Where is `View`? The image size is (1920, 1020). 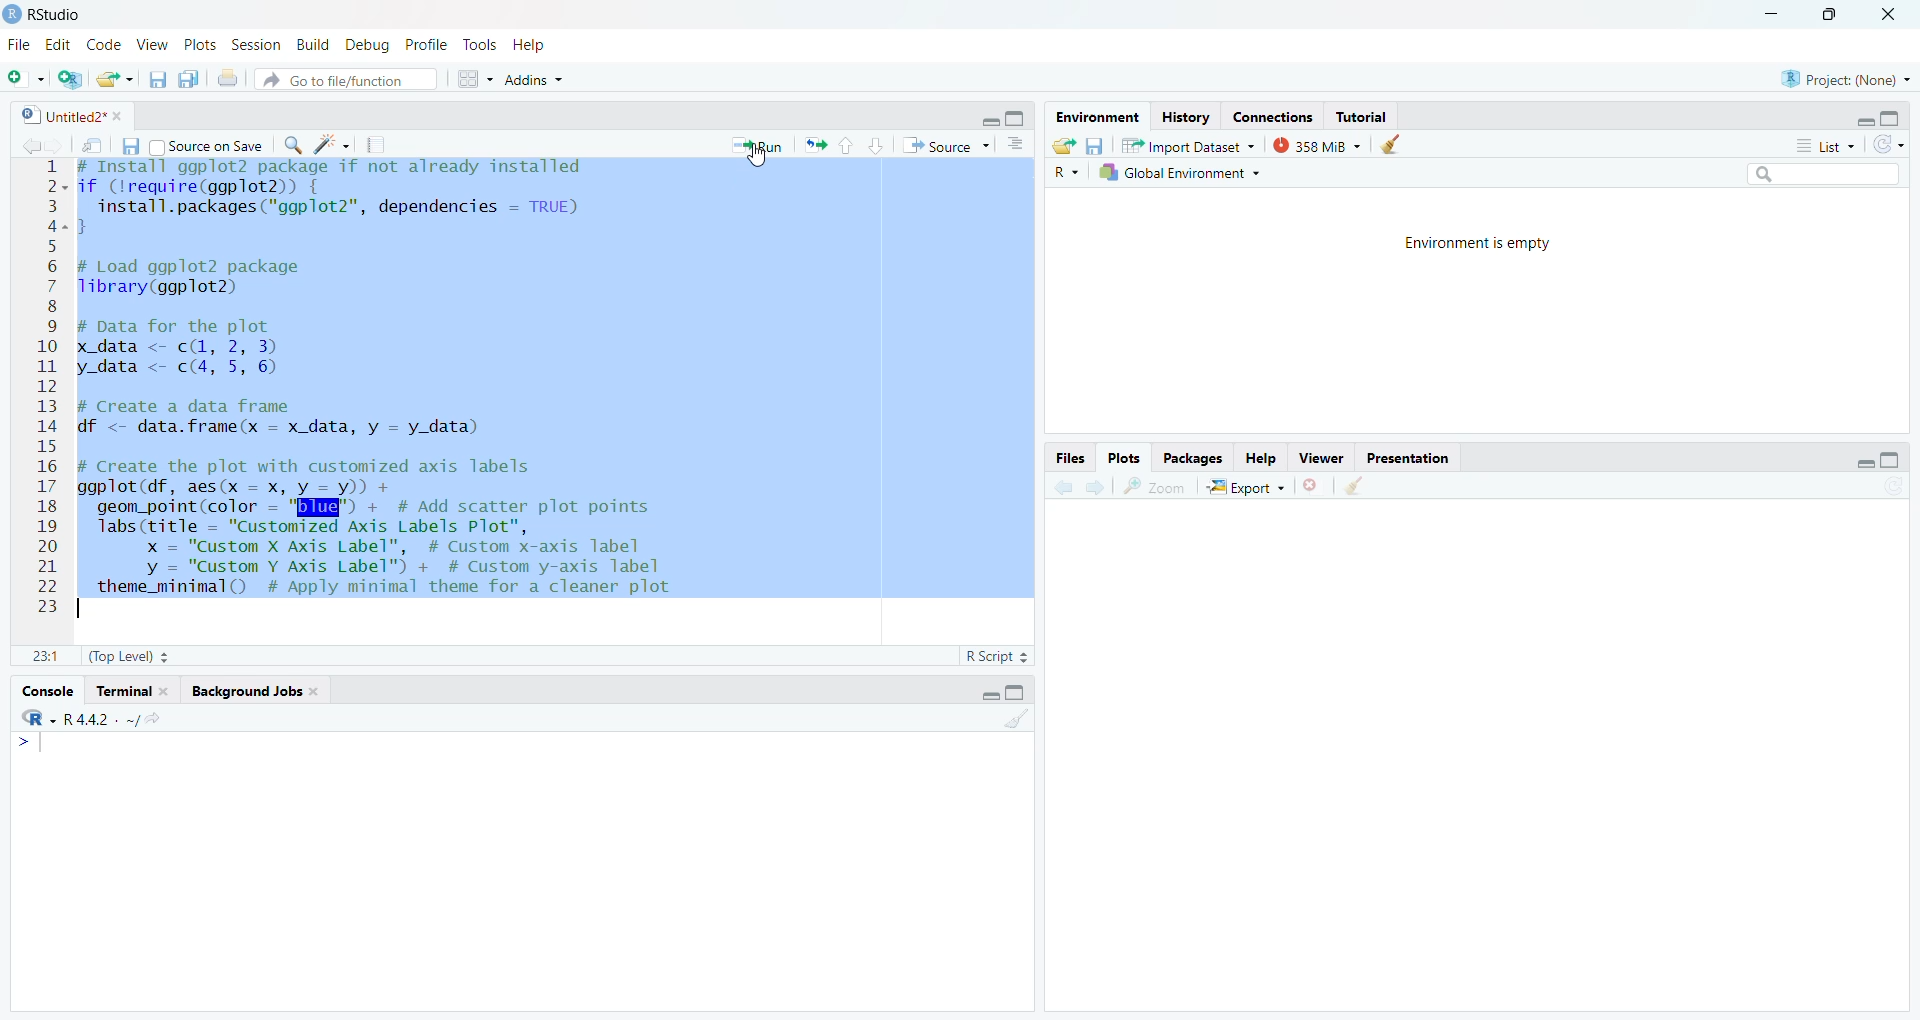 View is located at coordinates (155, 45).